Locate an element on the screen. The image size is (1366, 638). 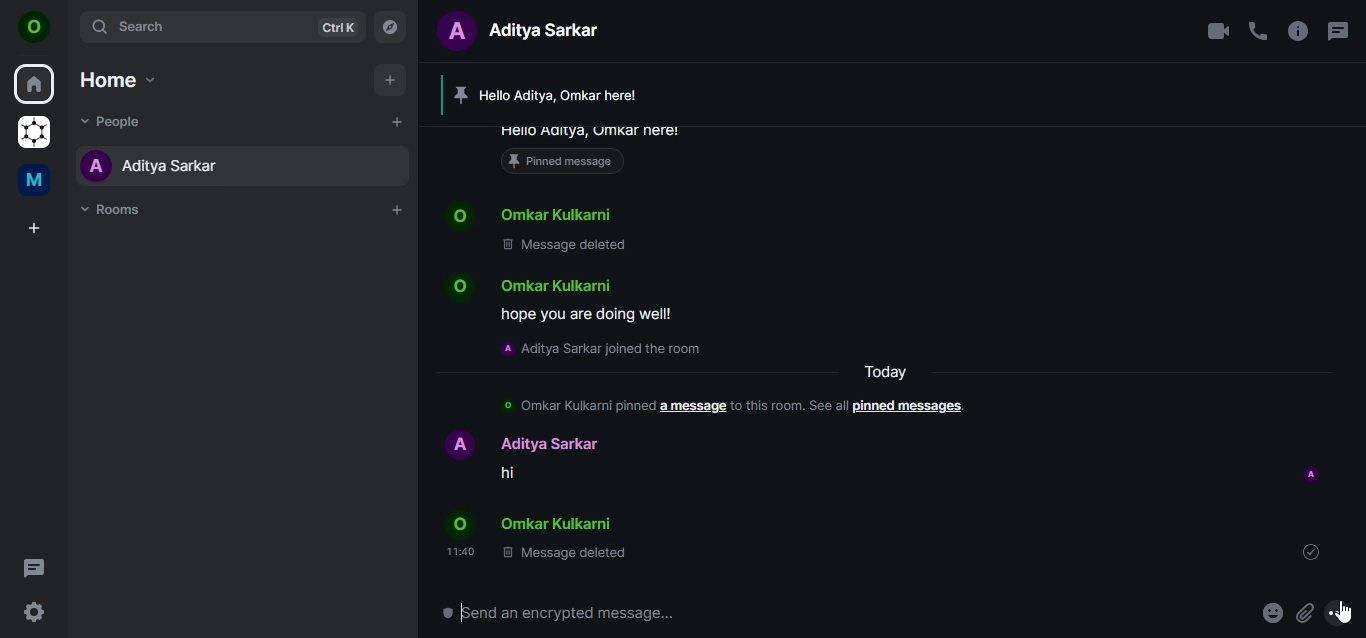
quicker settings is located at coordinates (37, 613).